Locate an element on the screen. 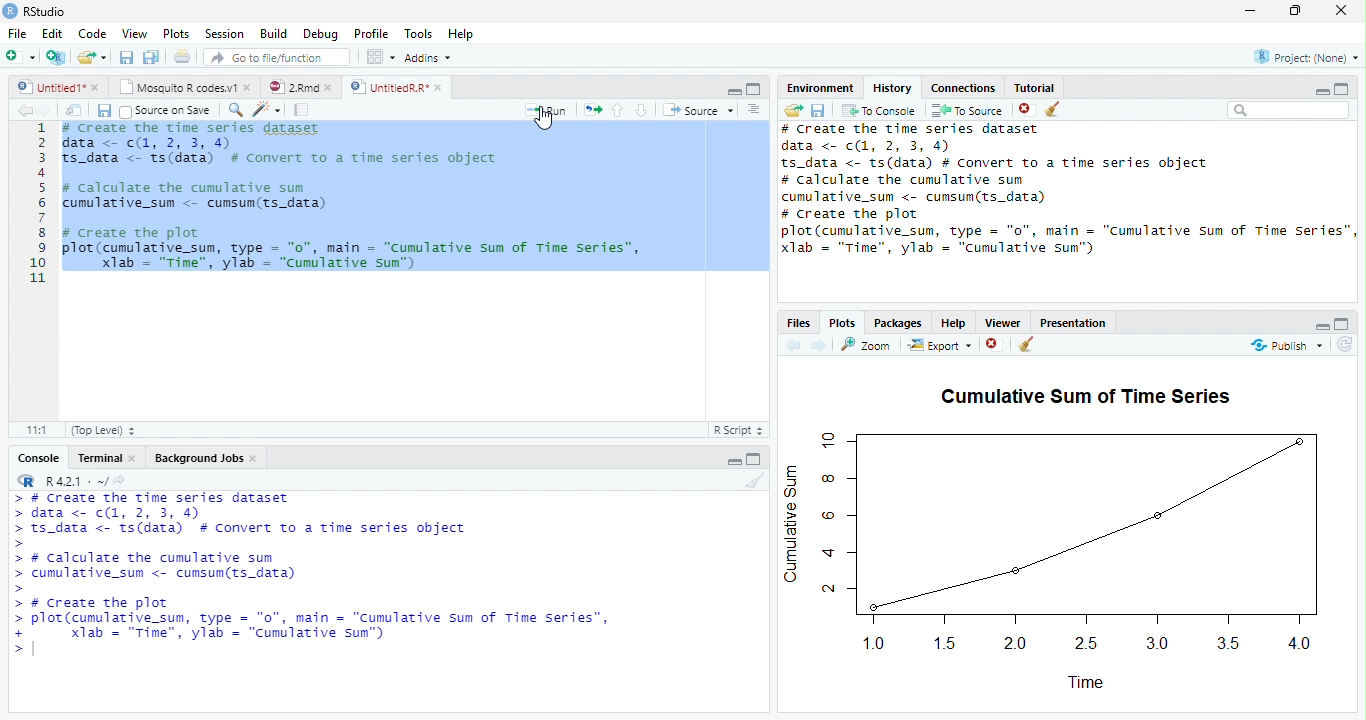 This screenshot has width=1366, height=720. Go to the previous section is located at coordinates (617, 111).